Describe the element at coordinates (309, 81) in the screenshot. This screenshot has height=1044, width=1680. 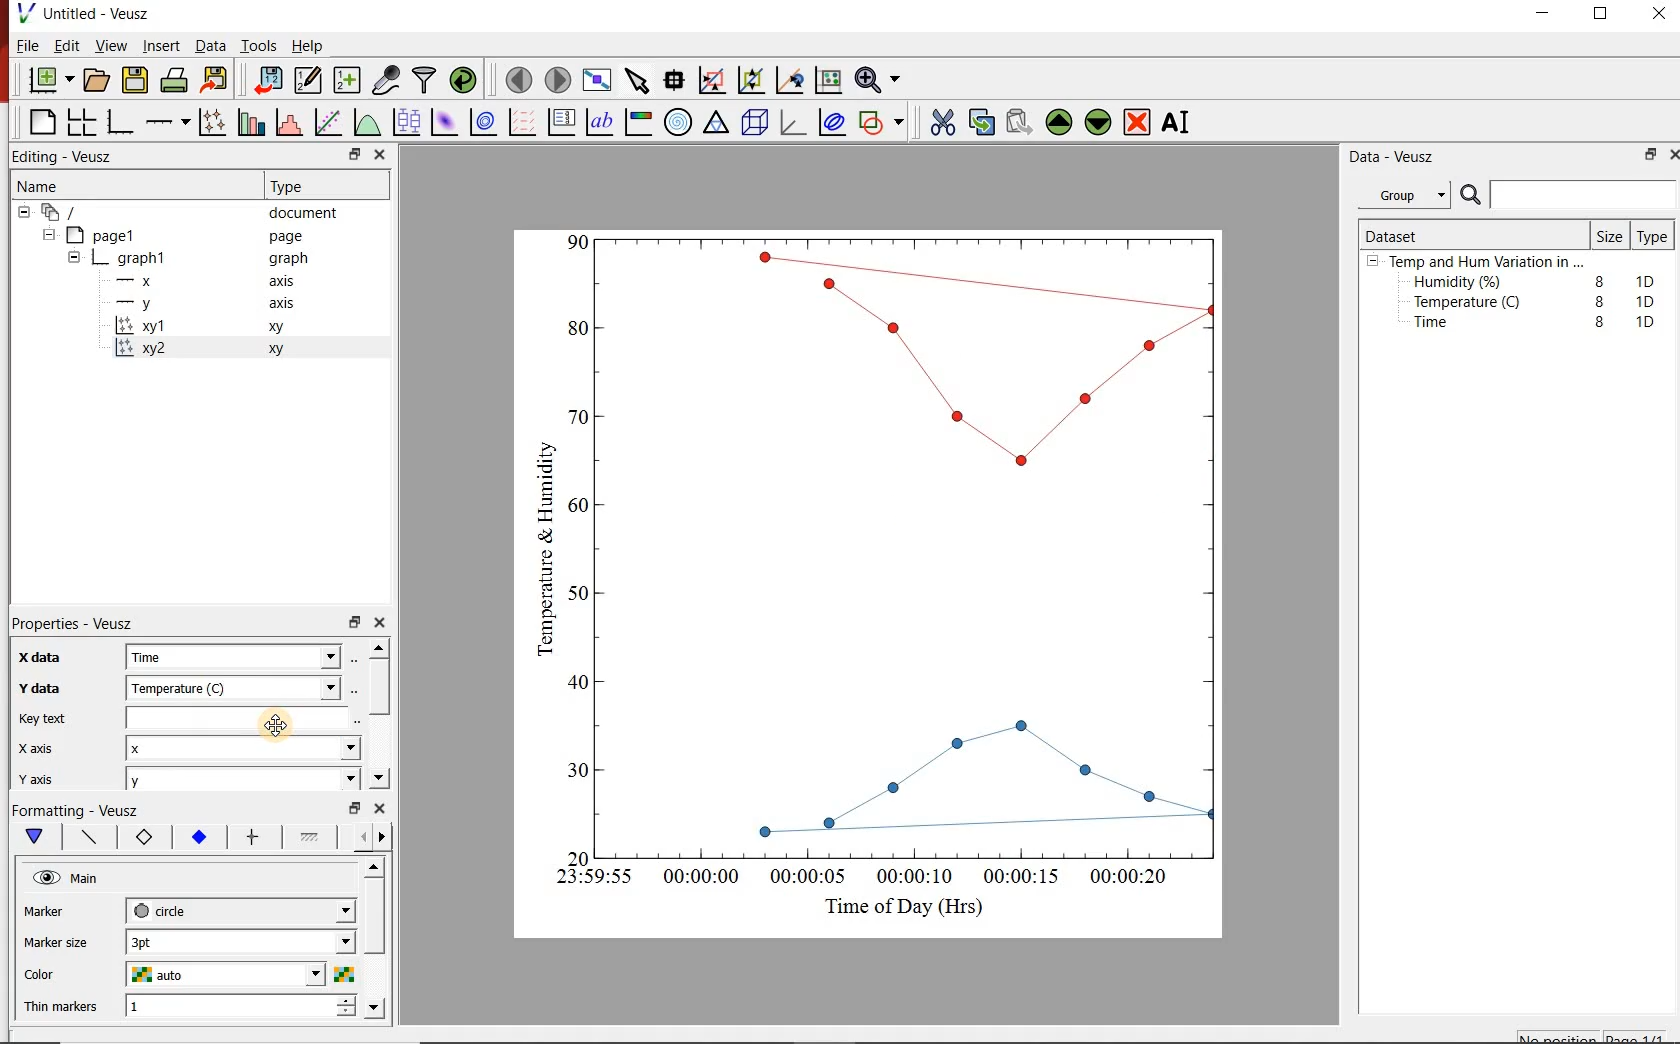
I see `Edit and enter new datasets` at that location.